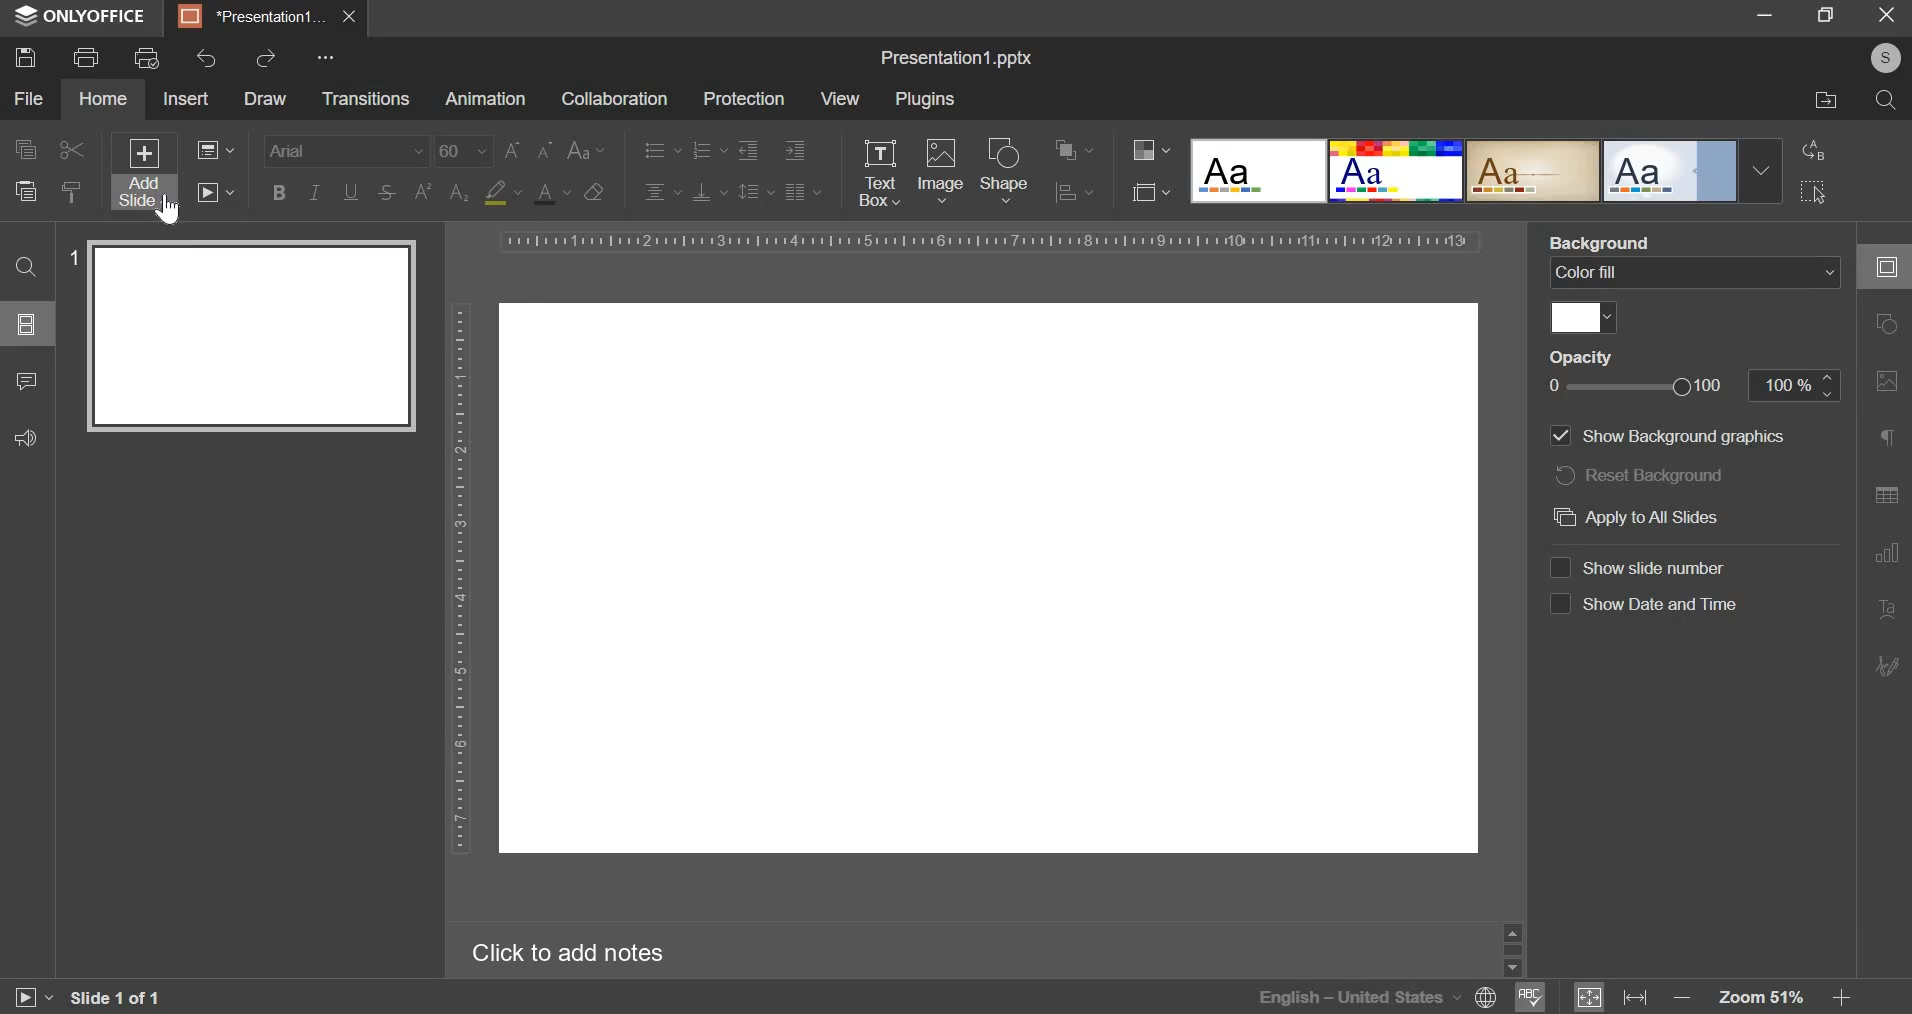 This screenshot has height=1014, width=1912. What do you see at coordinates (214, 191) in the screenshot?
I see `slideshow` at bounding box center [214, 191].